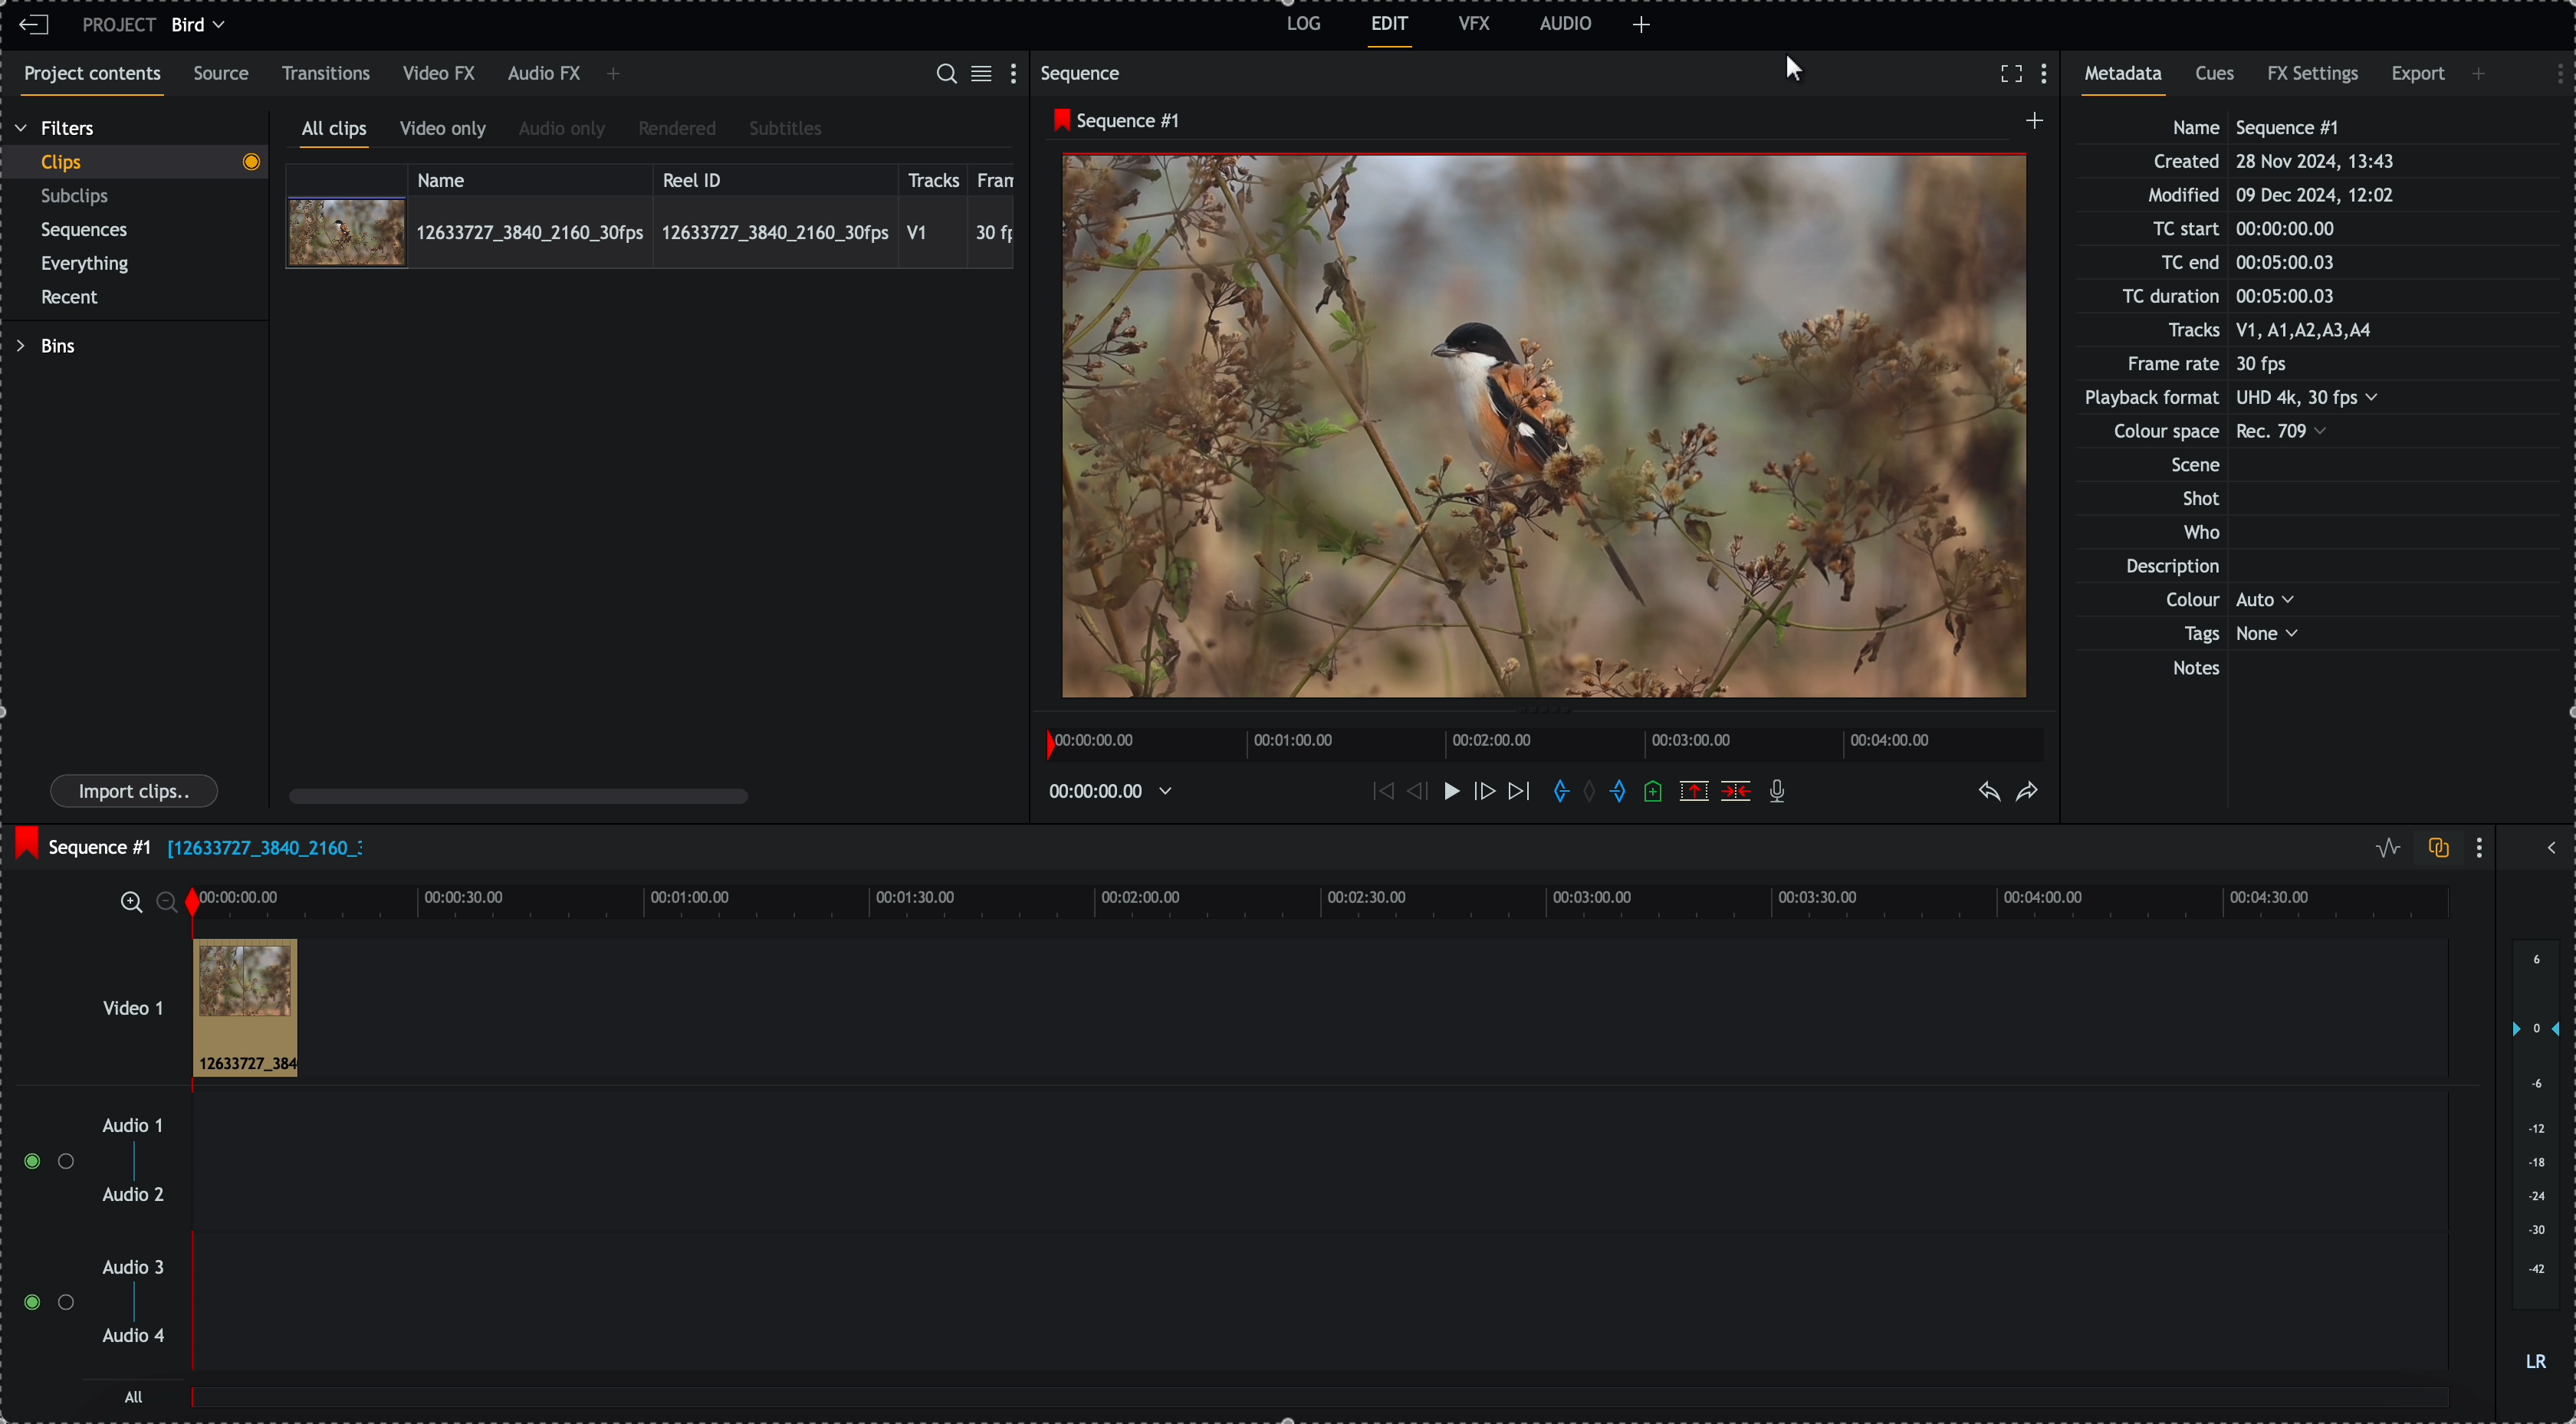 Image resolution: width=2576 pixels, height=1424 pixels. What do you see at coordinates (1617, 792) in the screenshot?
I see `add 'out' mark` at bounding box center [1617, 792].